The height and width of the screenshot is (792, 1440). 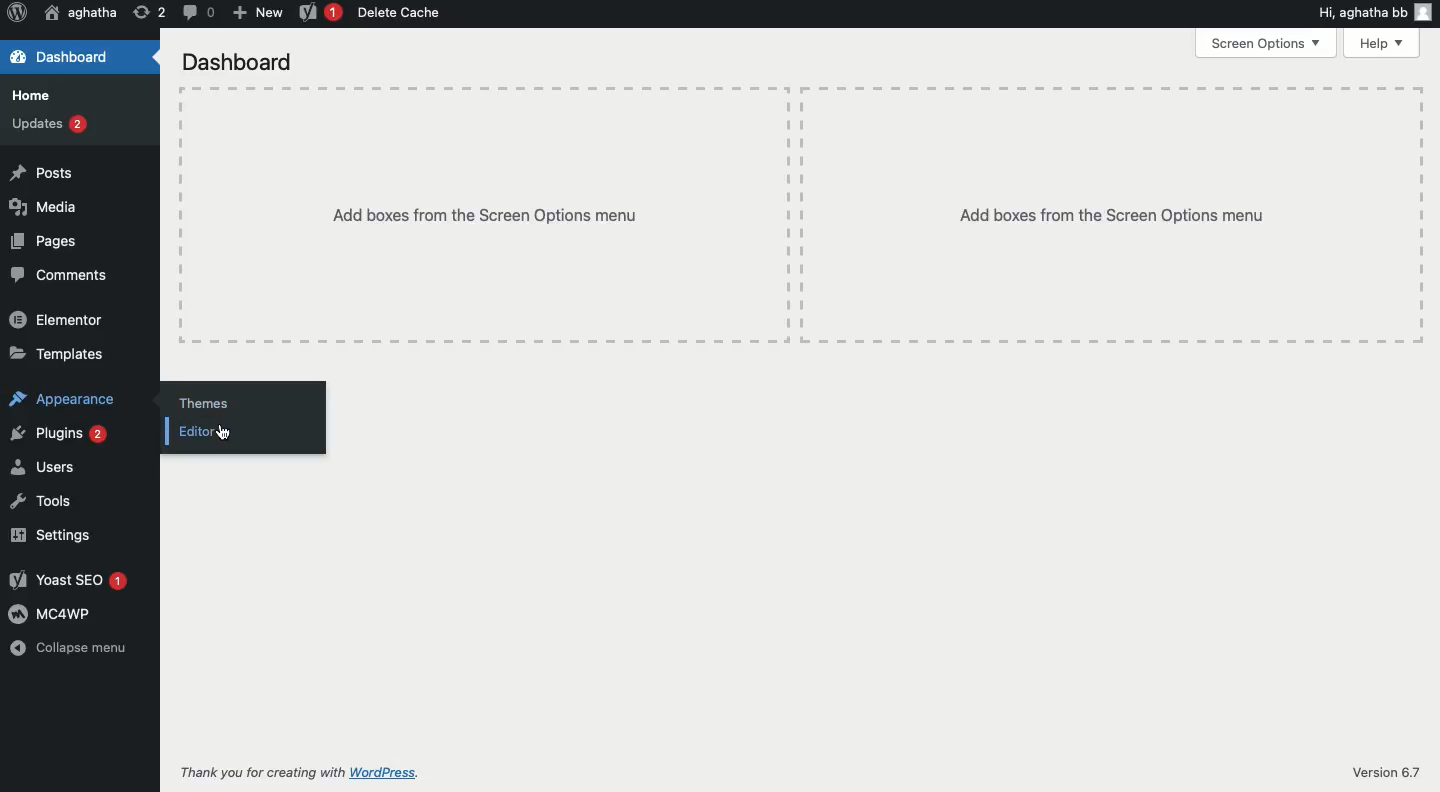 What do you see at coordinates (197, 12) in the screenshot?
I see `Comment` at bounding box center [197, 12].